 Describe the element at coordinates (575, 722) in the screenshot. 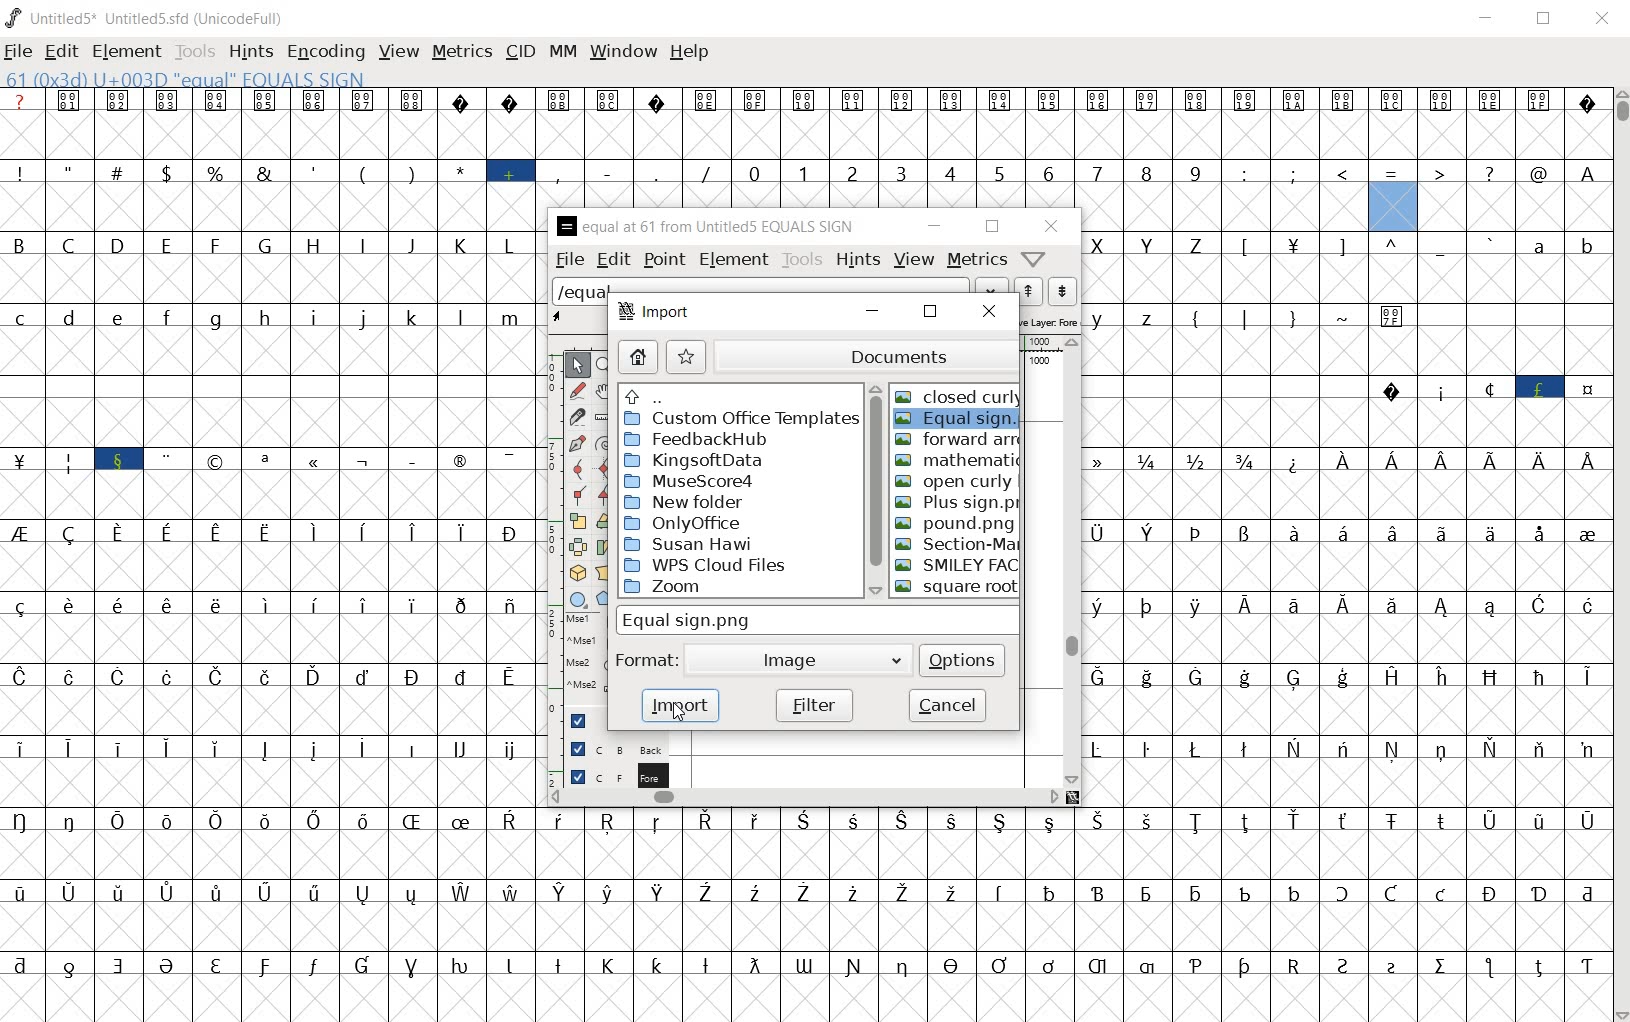

I see `Guide` at that location.